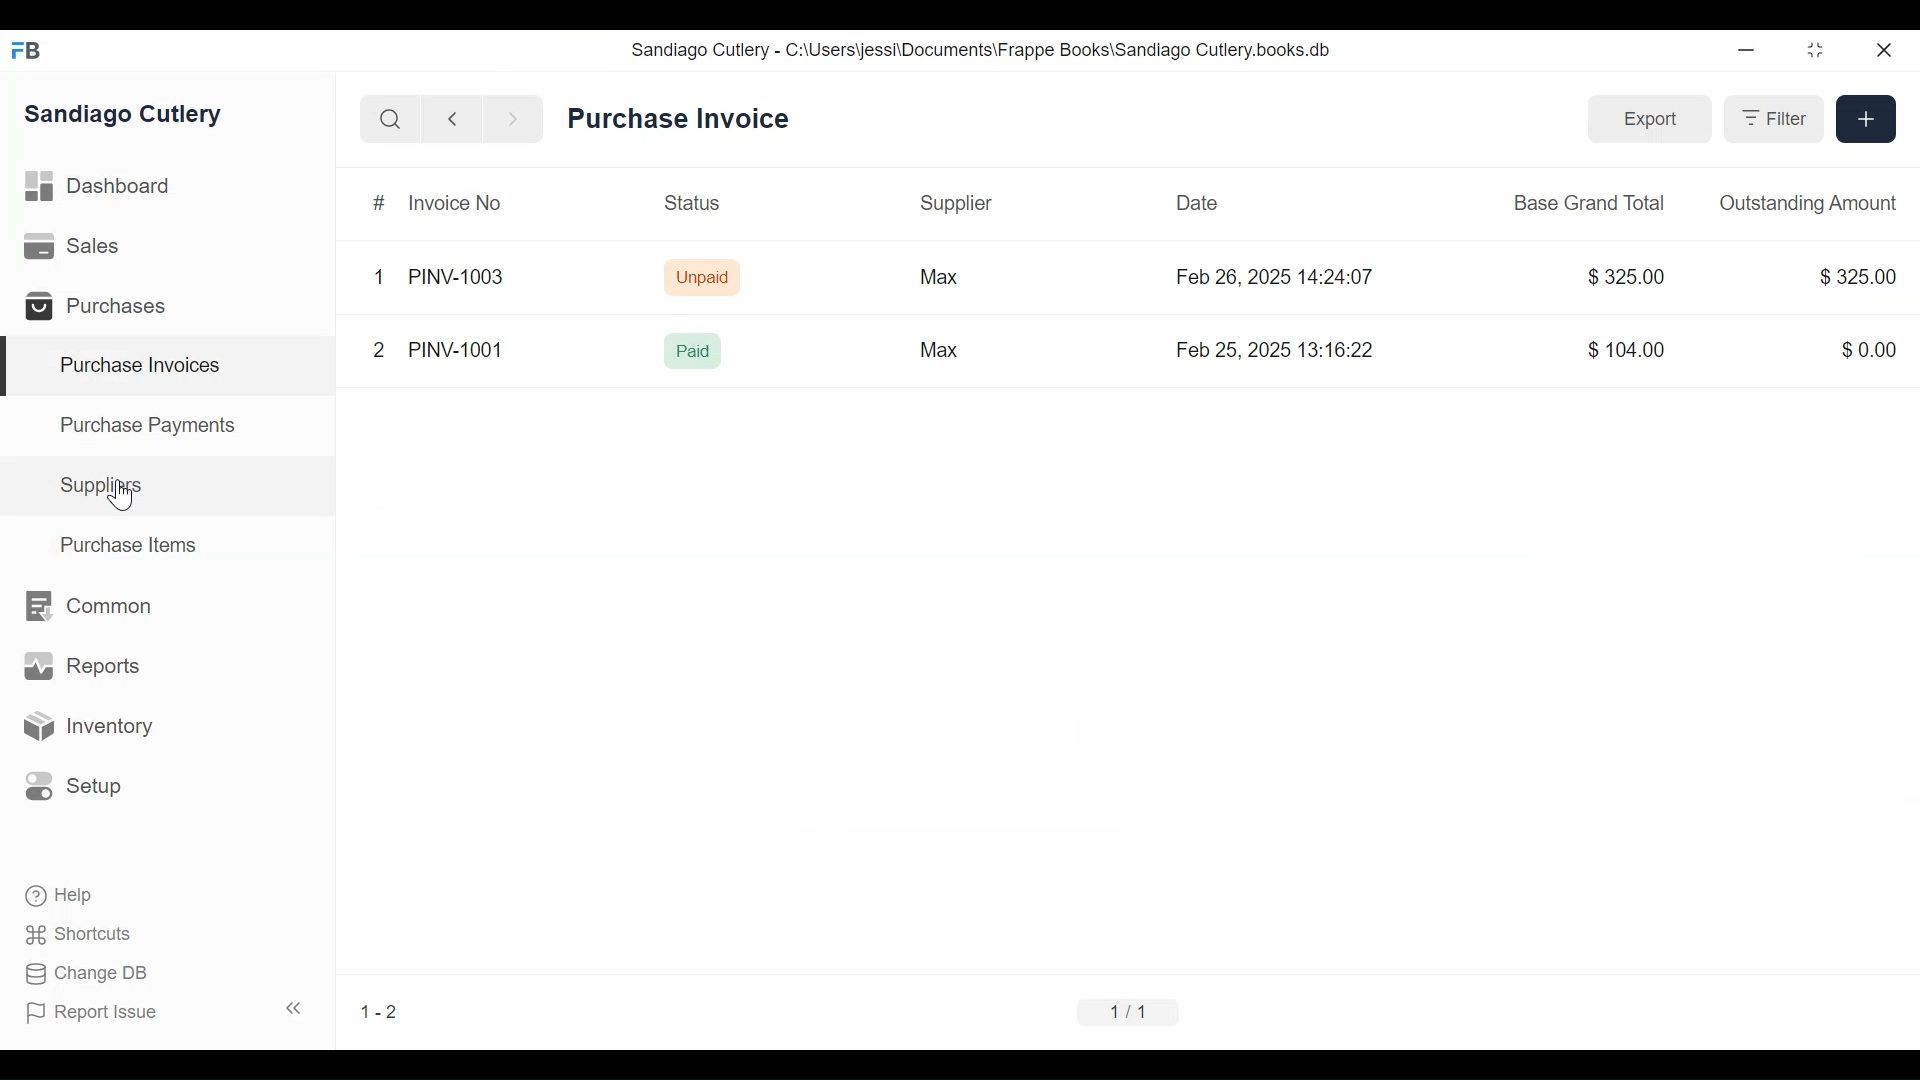  Describe the element at coordinates (130, 116) in the screenshot. I see `Sandiago Cutlery` at that location.